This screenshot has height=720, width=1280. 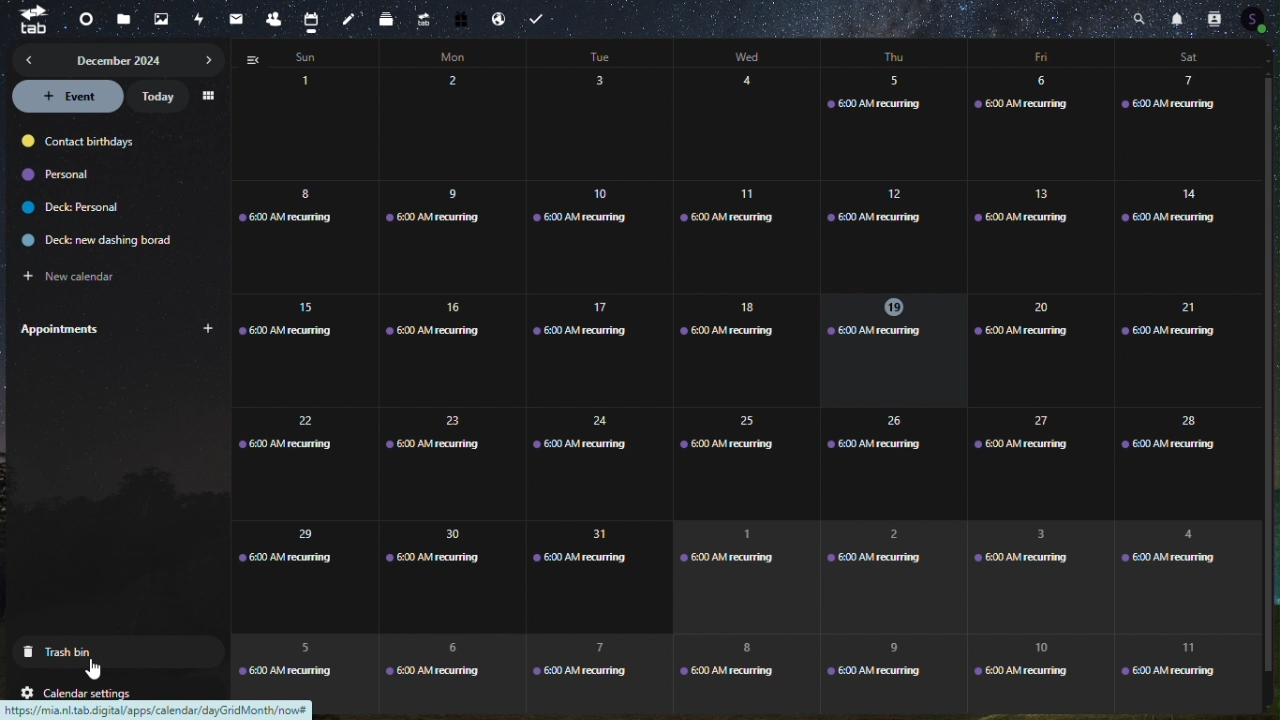 I want to click on Cursor, so click(x=95, y=671).